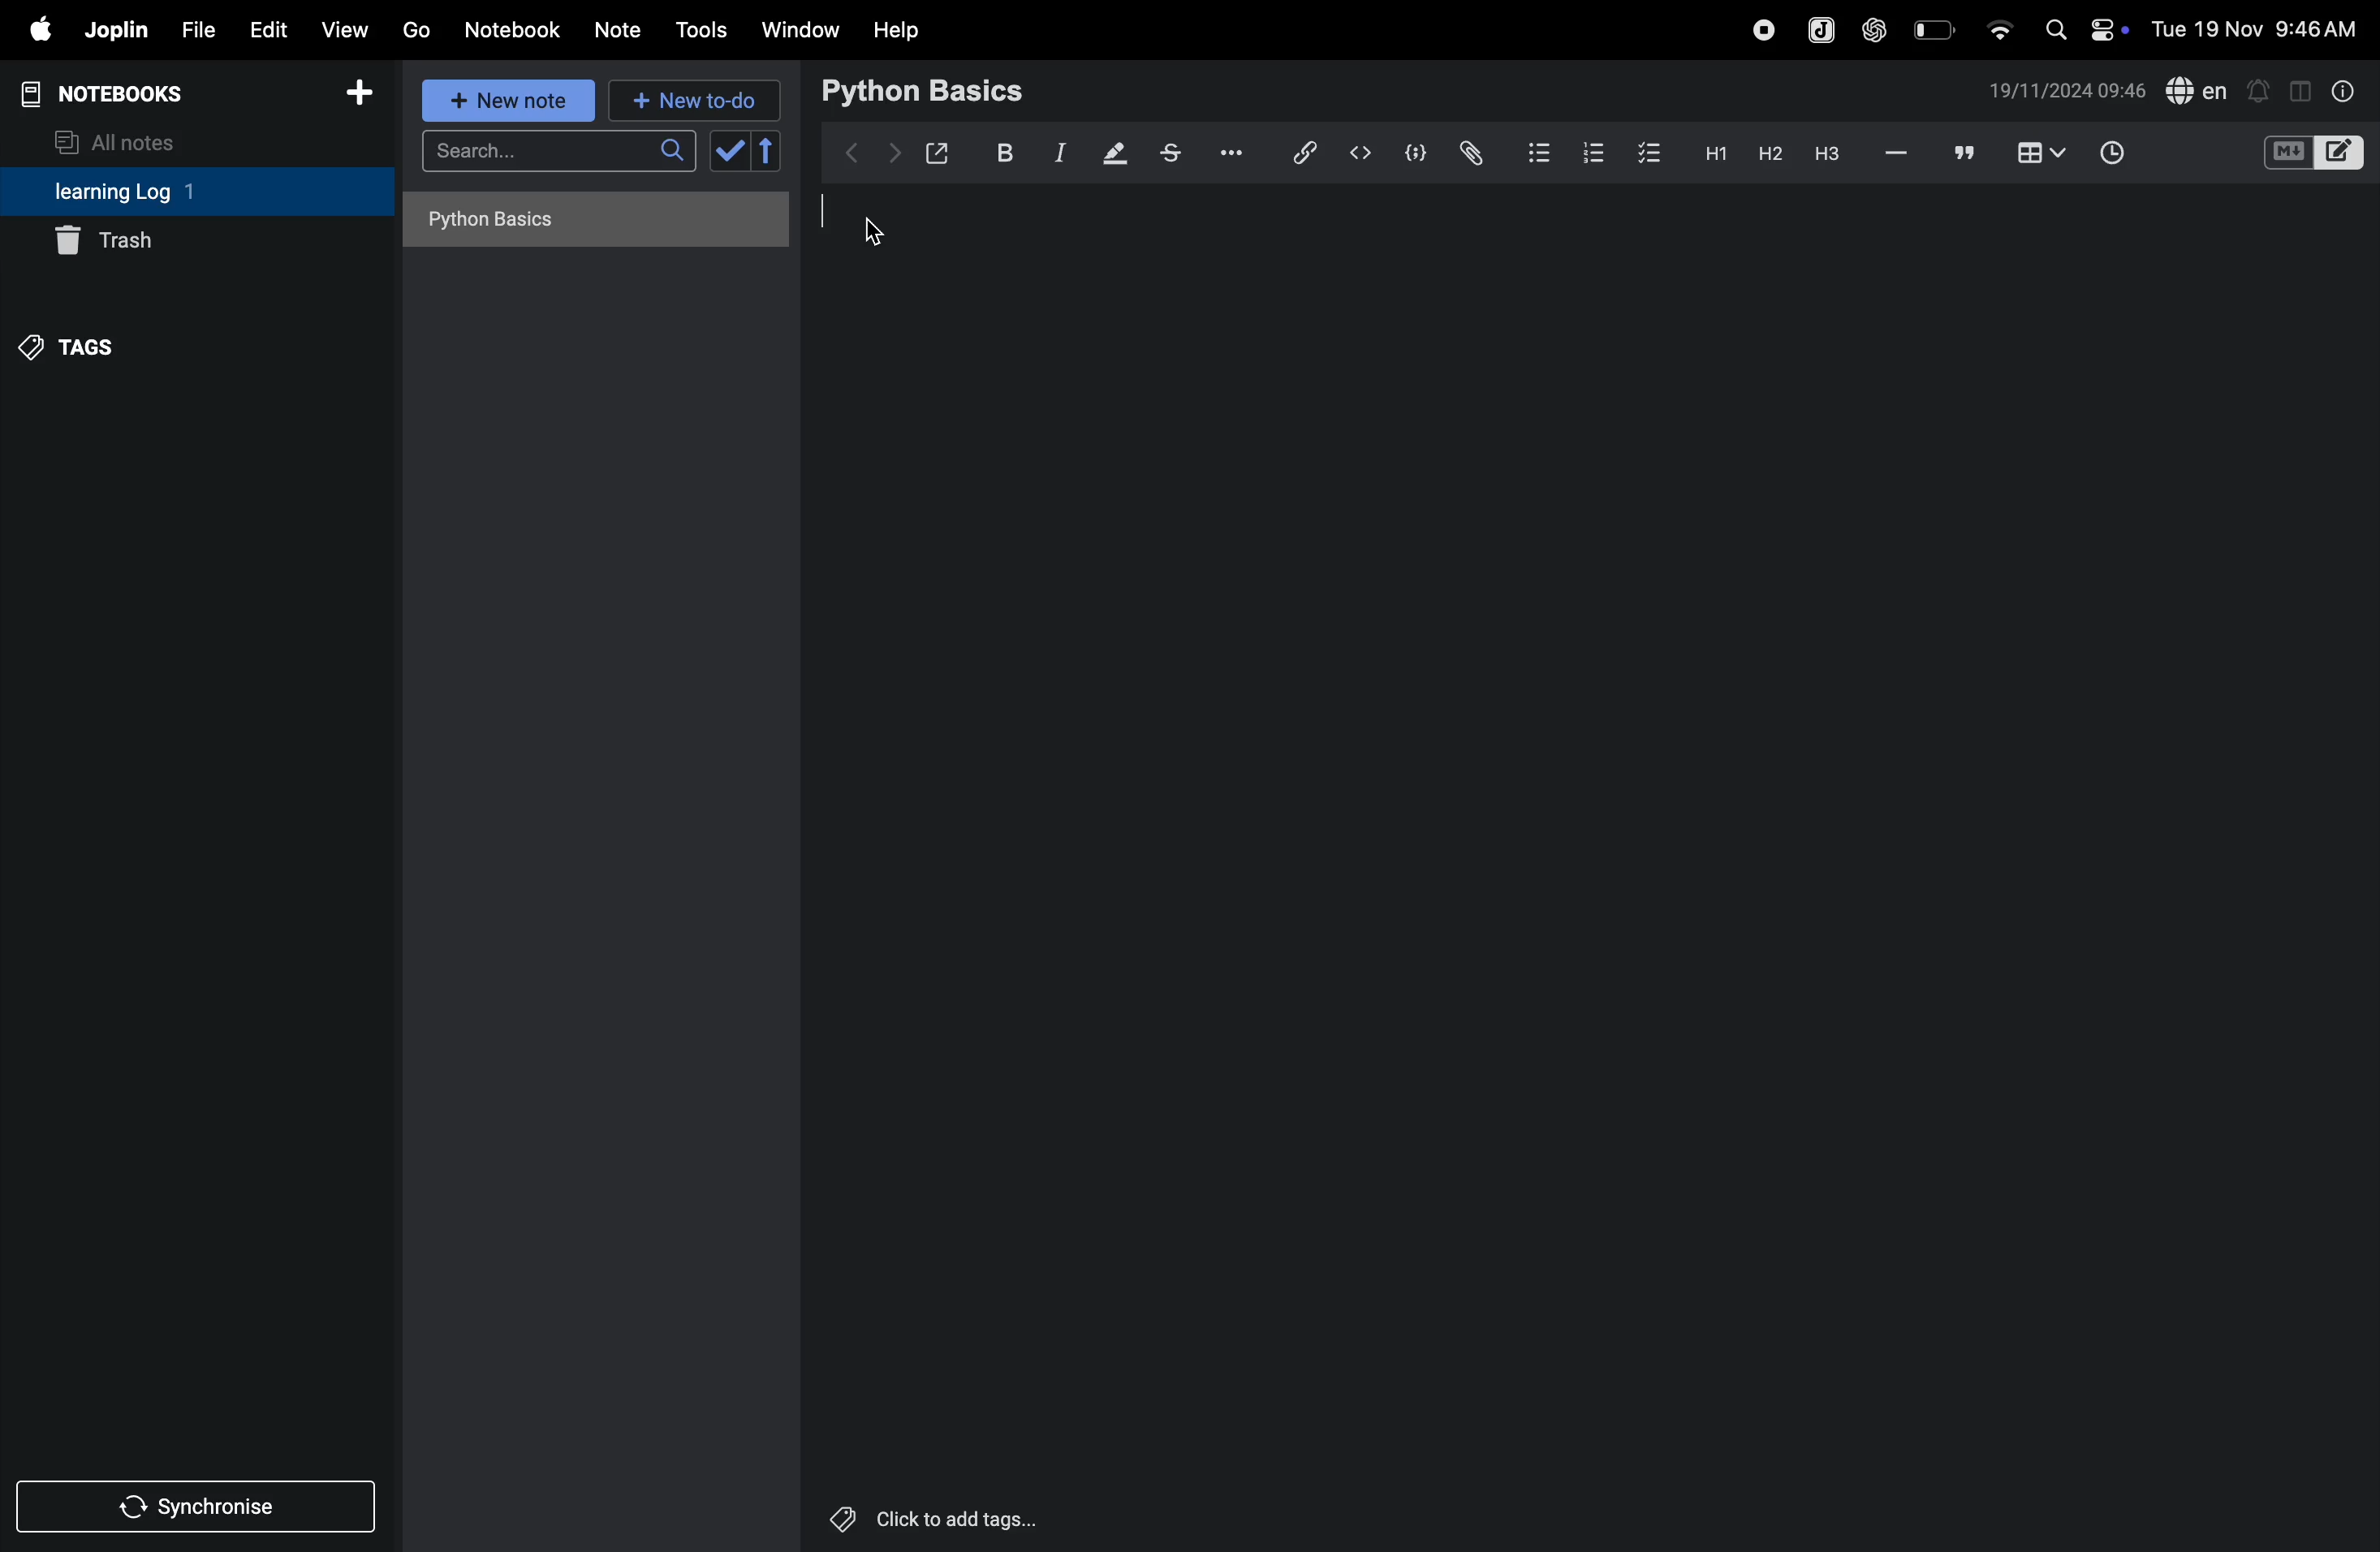 The height and width of the screenshot is (1552, 2380). I want to click on comment, so click(1965, 155).